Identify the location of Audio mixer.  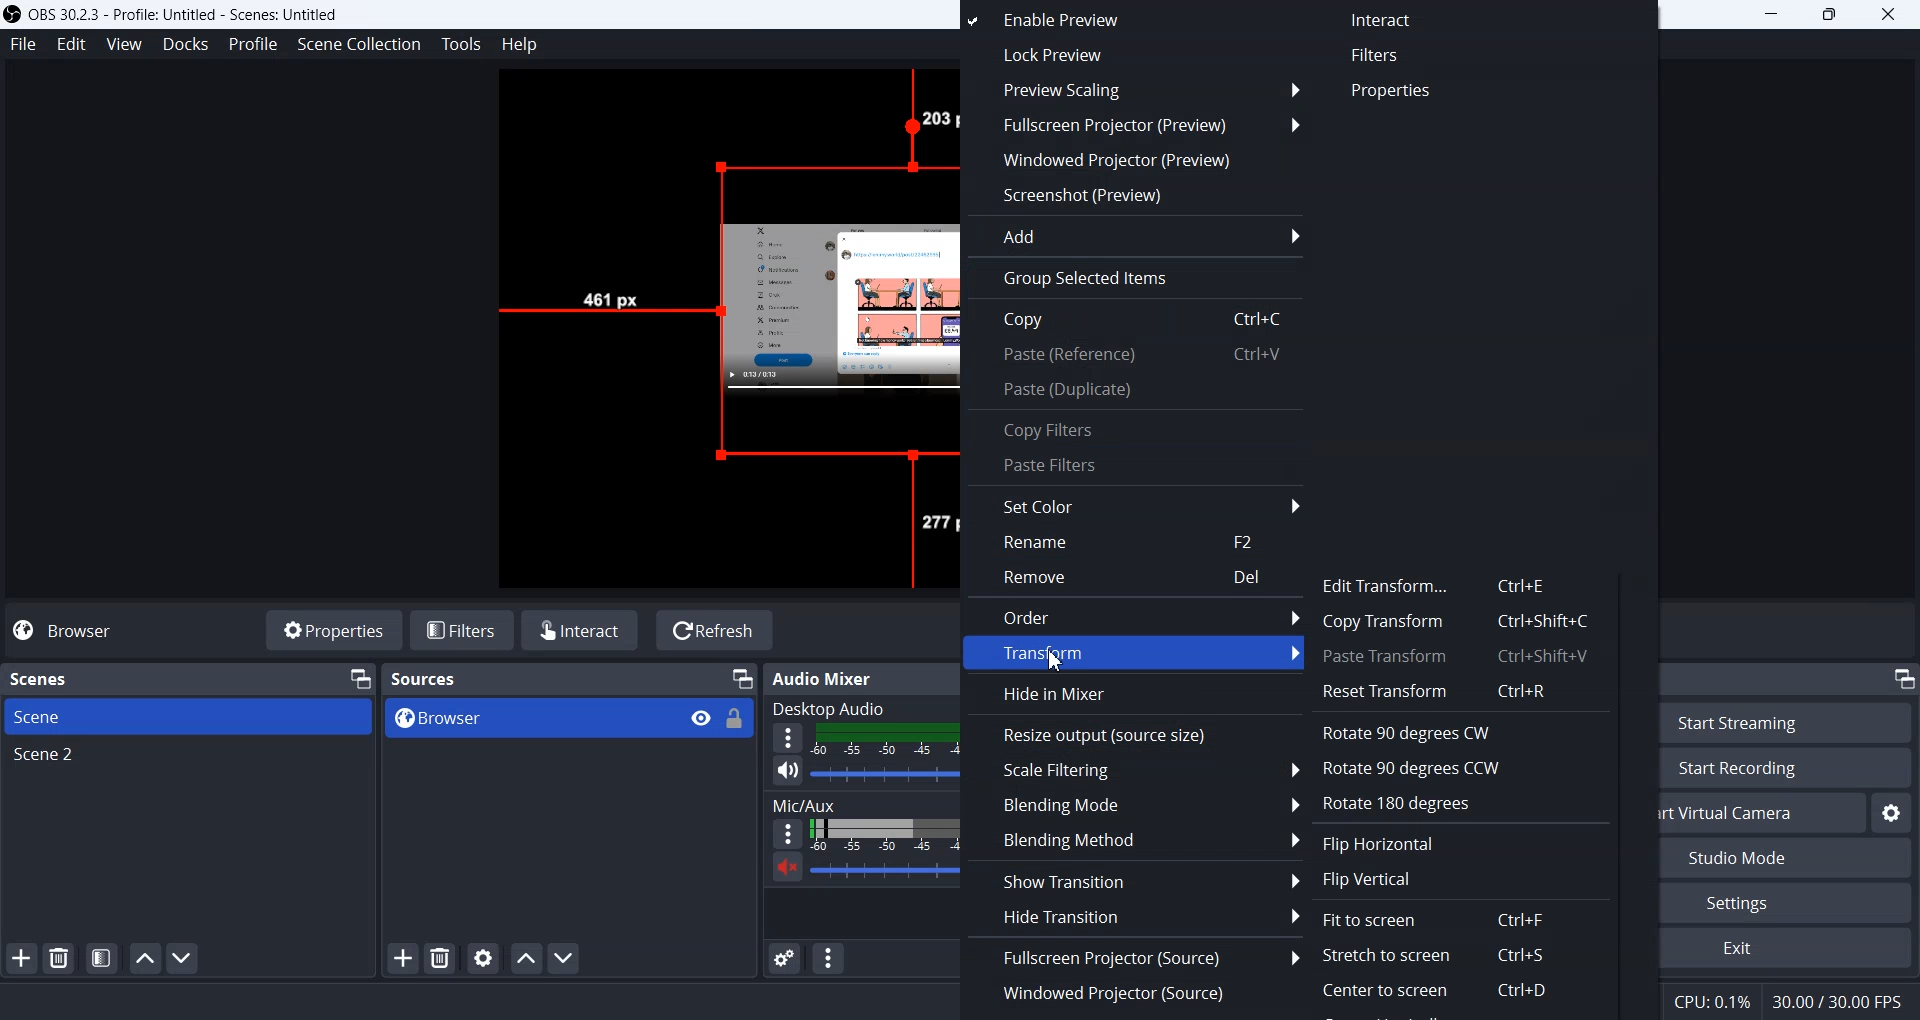
(872, 676).